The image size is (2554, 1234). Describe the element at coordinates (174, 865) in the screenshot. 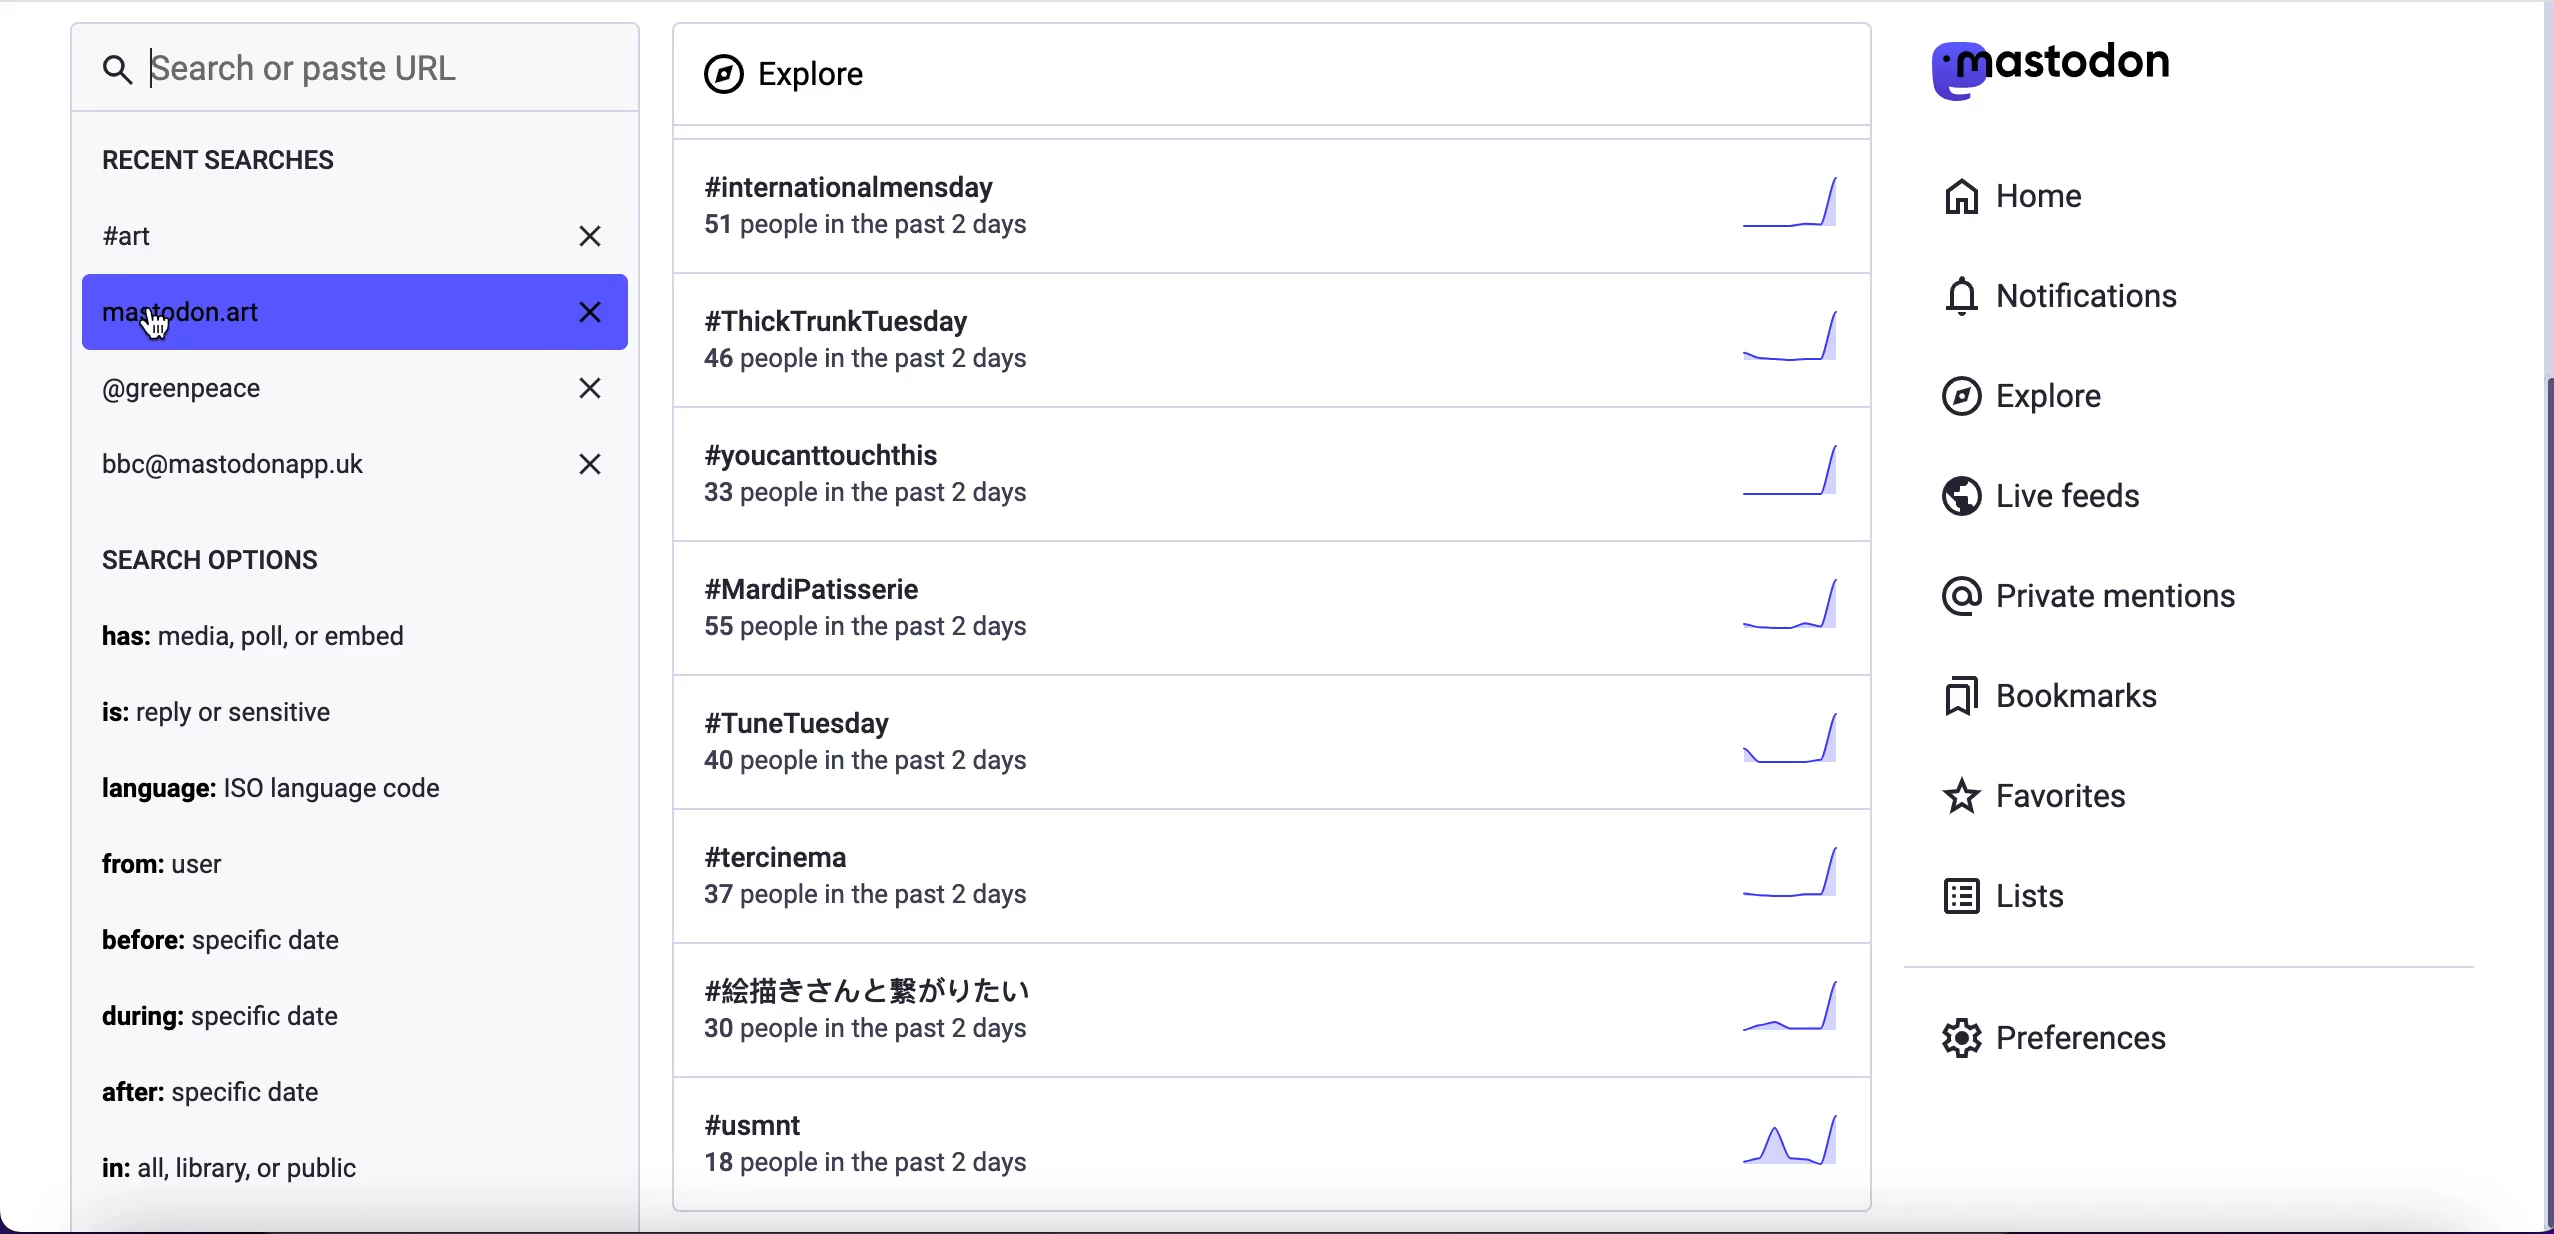

I see `from` at that location.